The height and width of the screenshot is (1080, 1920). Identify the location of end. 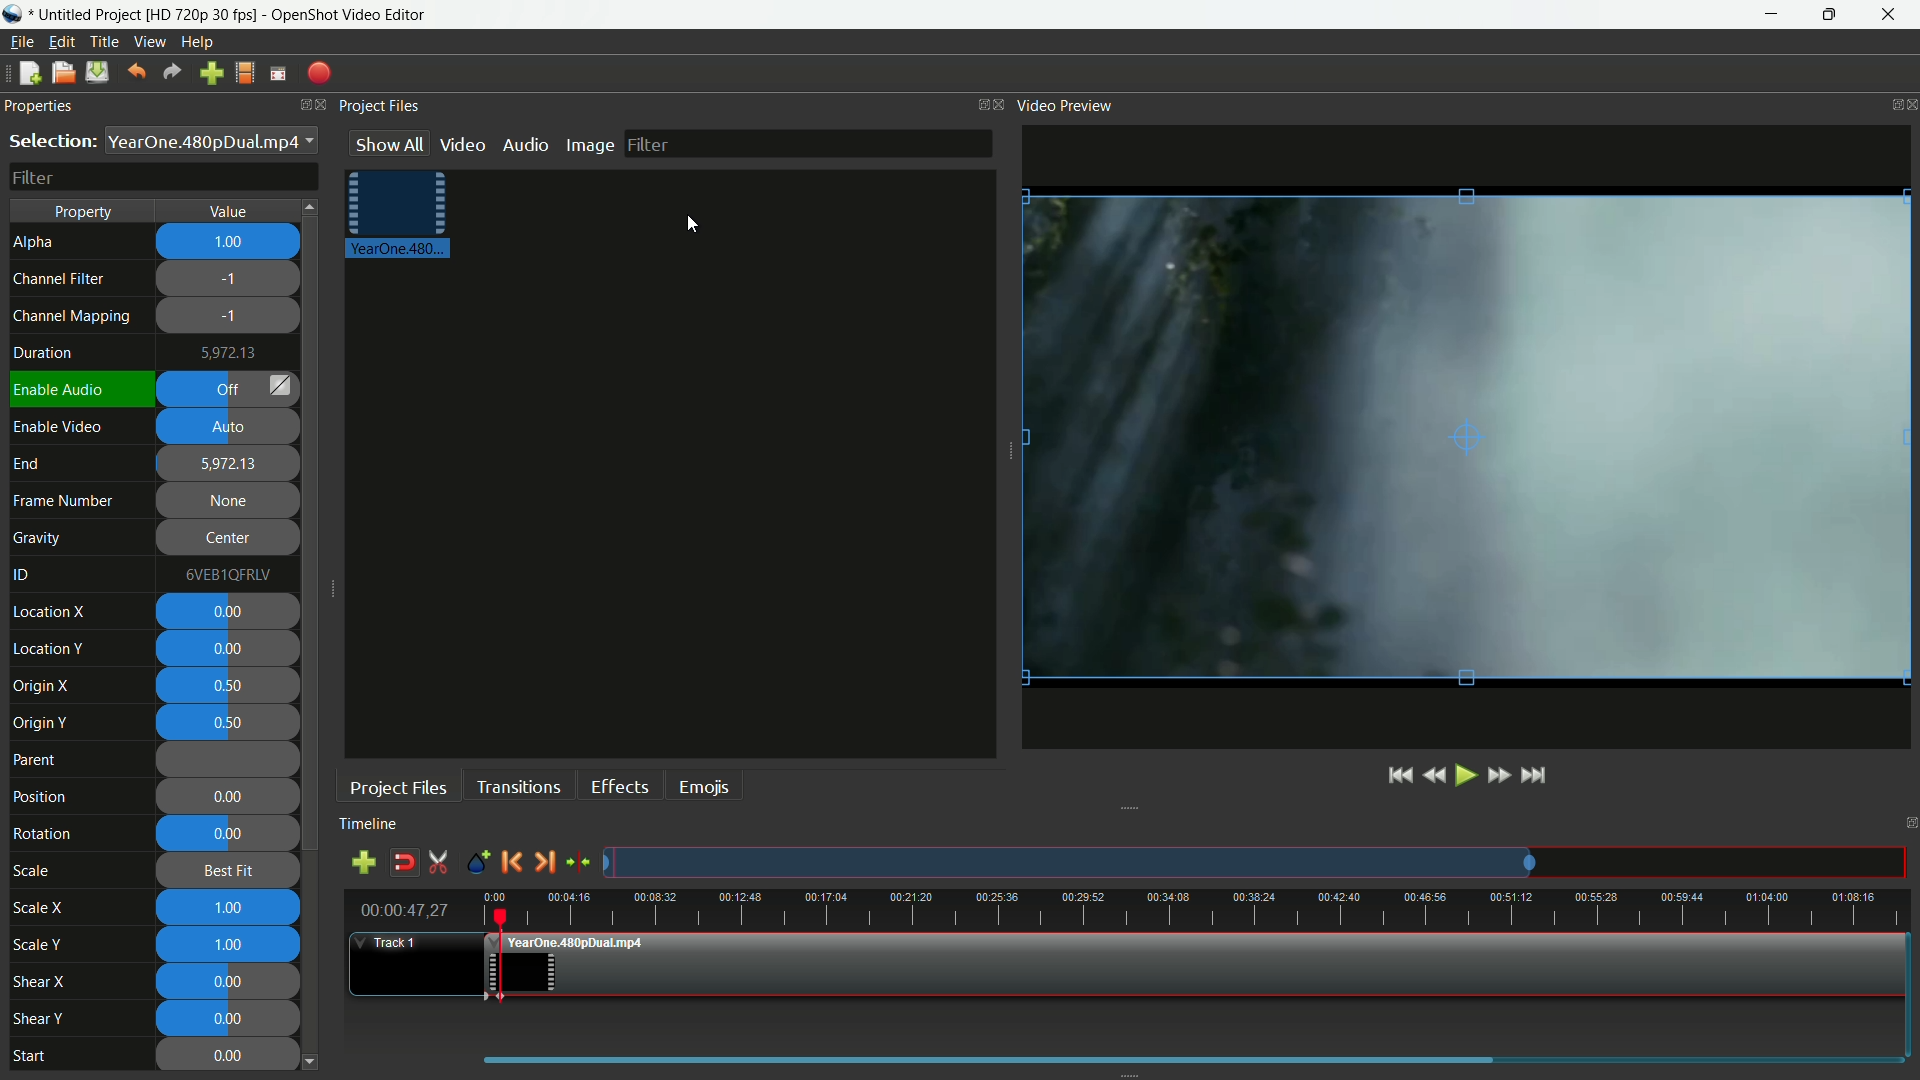
(26, 465).